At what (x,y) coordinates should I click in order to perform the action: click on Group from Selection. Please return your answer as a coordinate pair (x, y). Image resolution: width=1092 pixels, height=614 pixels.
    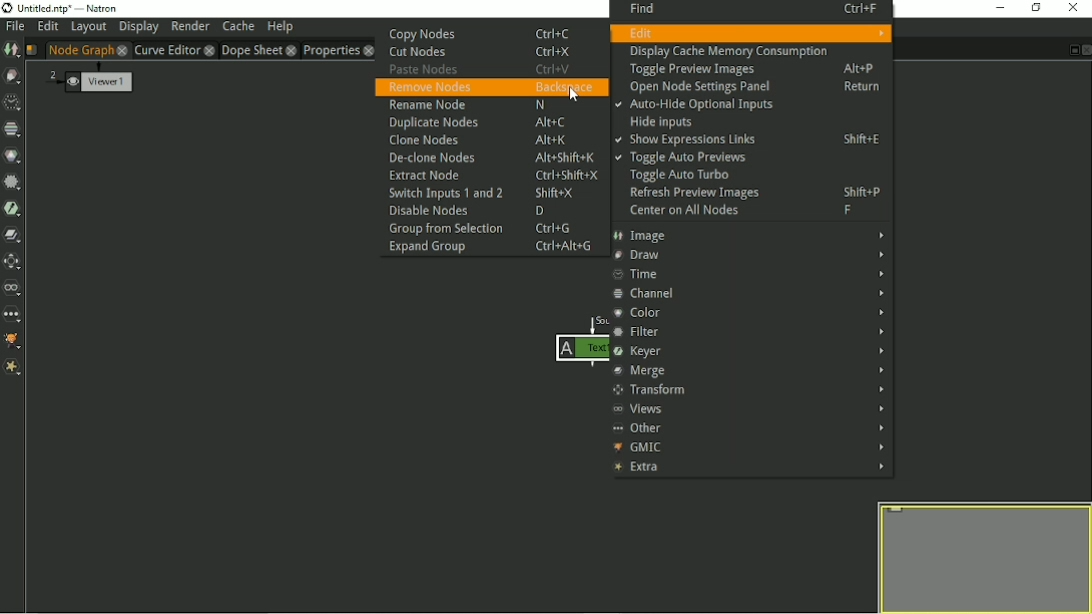
    Looking at the image, I should click on (490, 229).